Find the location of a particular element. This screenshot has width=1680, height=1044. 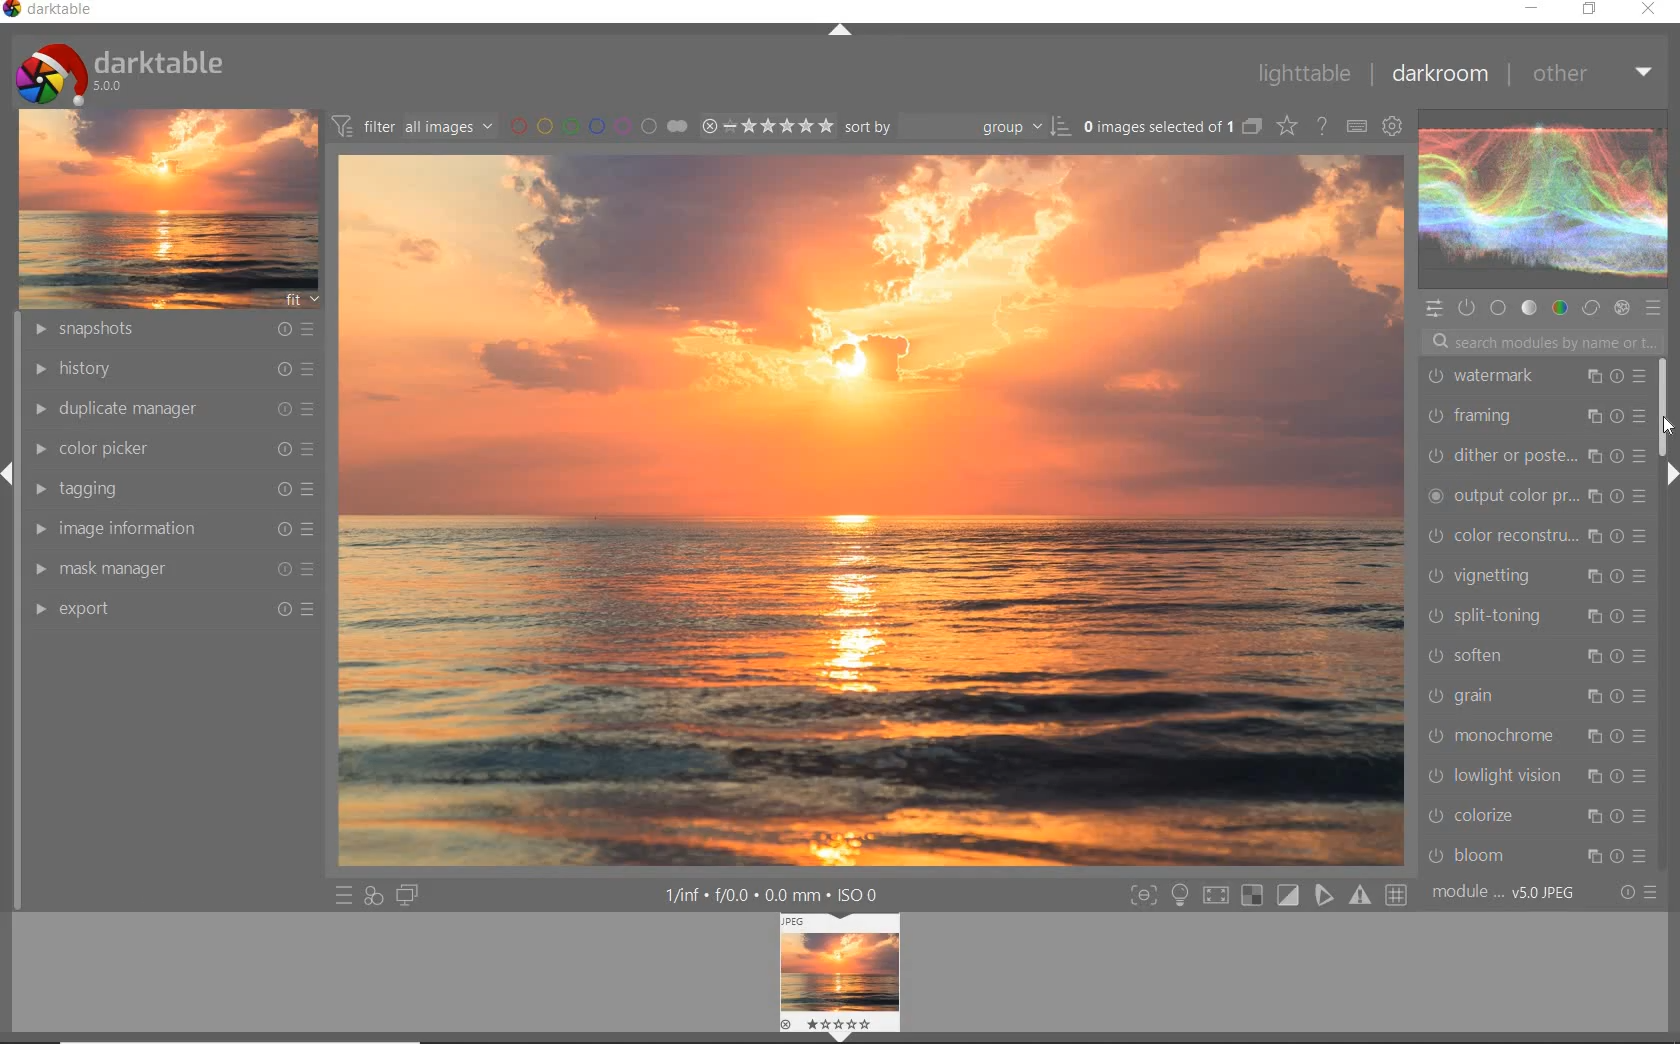

WATERMARK is located at coordinates (1536, 376).